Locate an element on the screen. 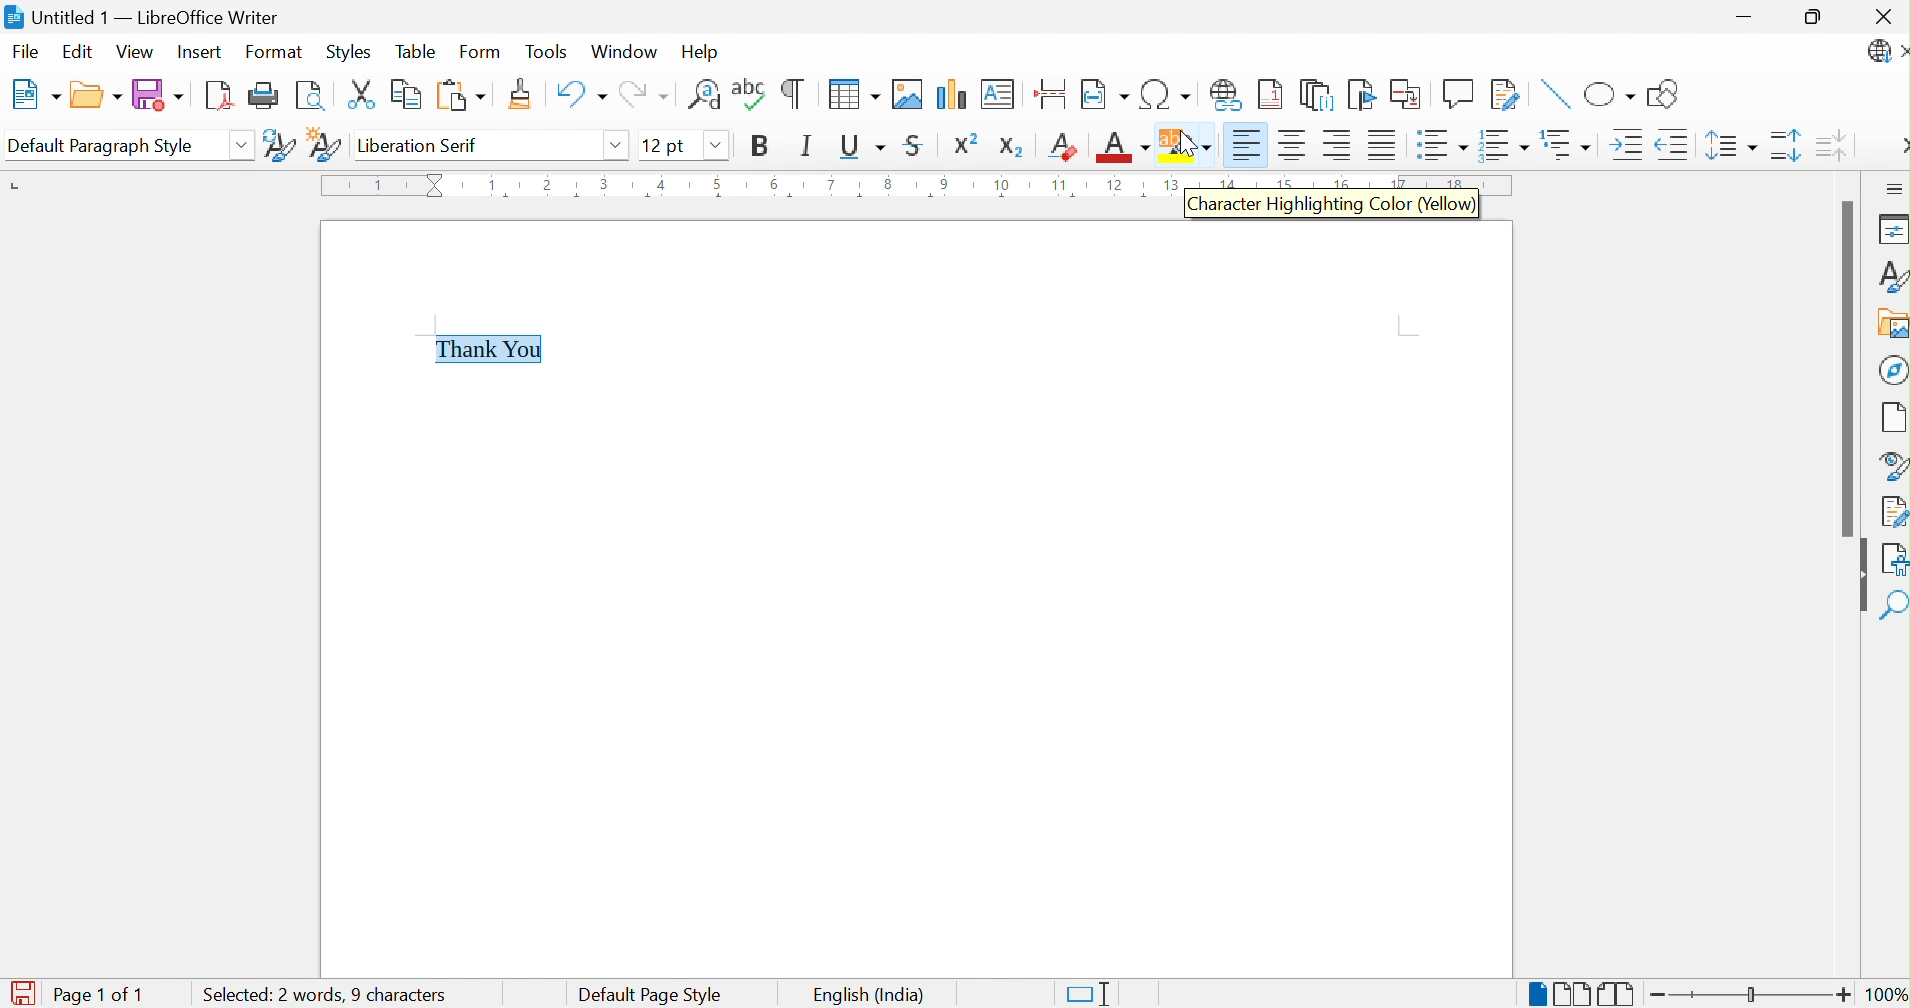 The width and height of the screenshot is (1910, 1008). View is located at coordinates (136, 53).